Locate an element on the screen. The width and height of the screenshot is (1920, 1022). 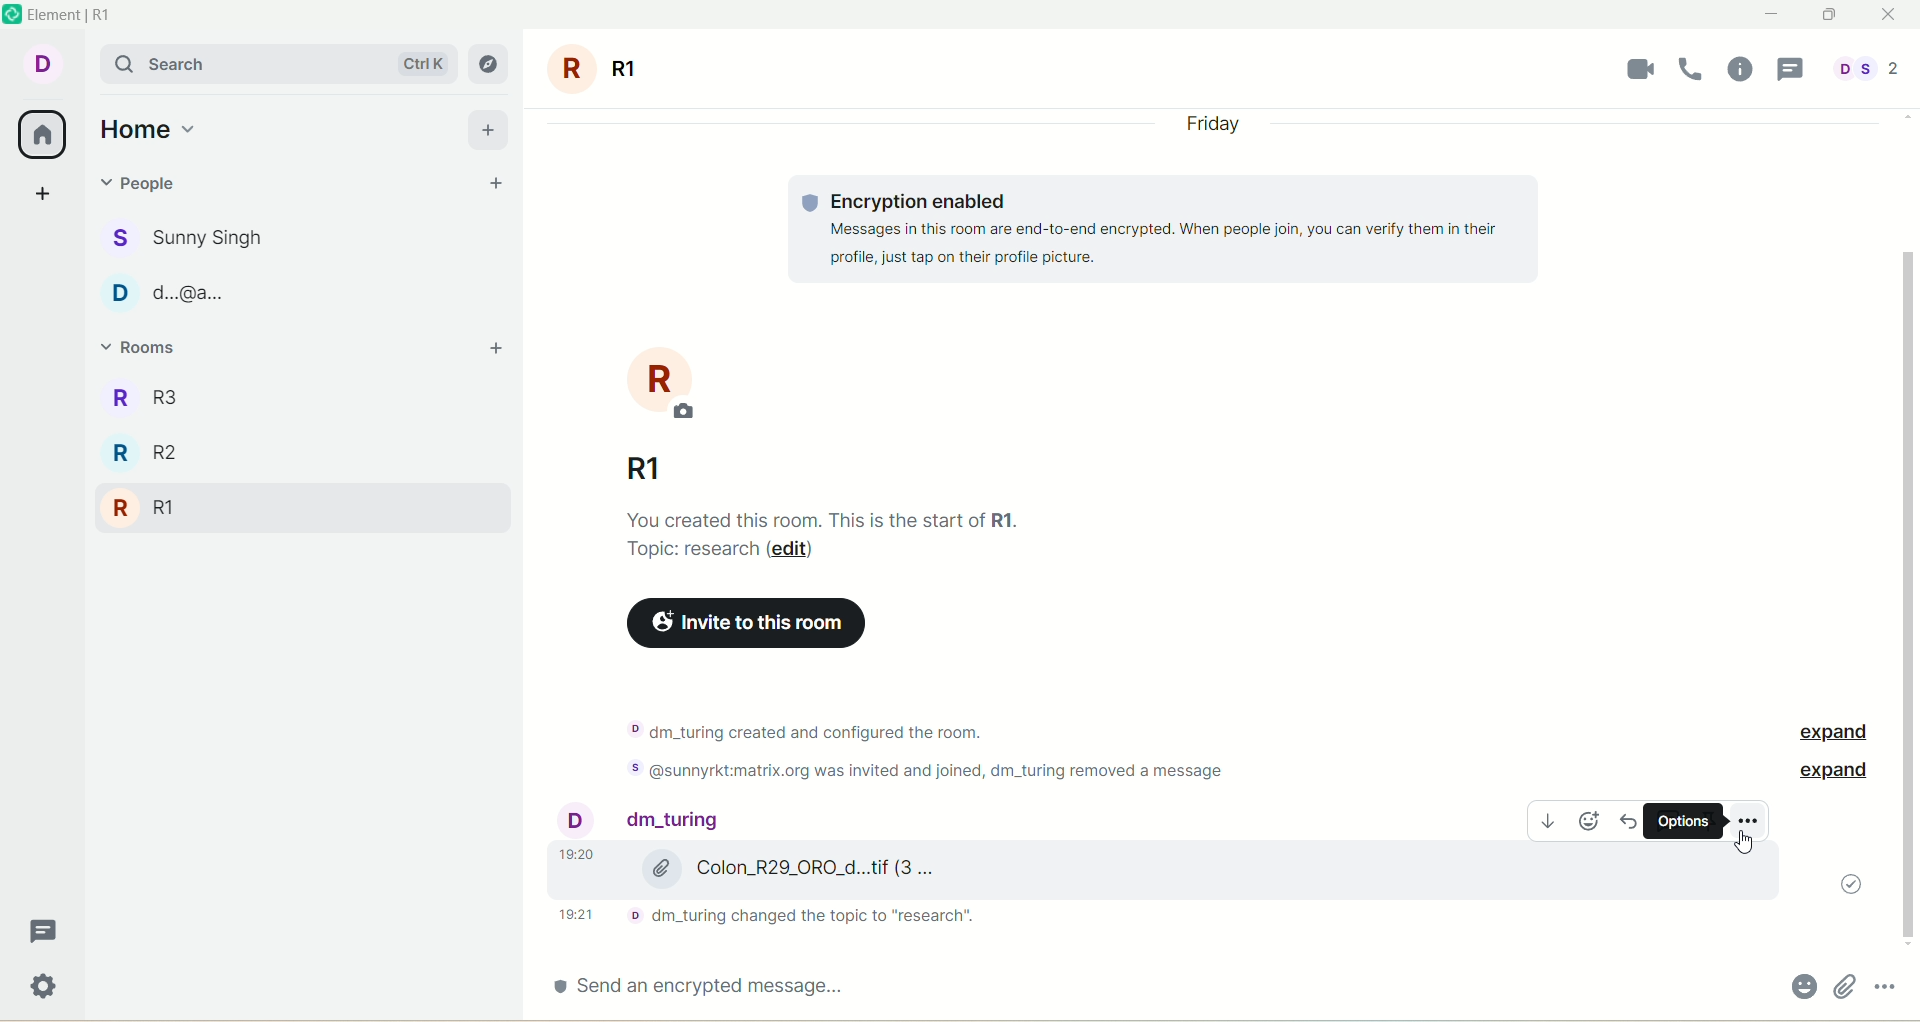
room name is located at coordinates (635, 462).